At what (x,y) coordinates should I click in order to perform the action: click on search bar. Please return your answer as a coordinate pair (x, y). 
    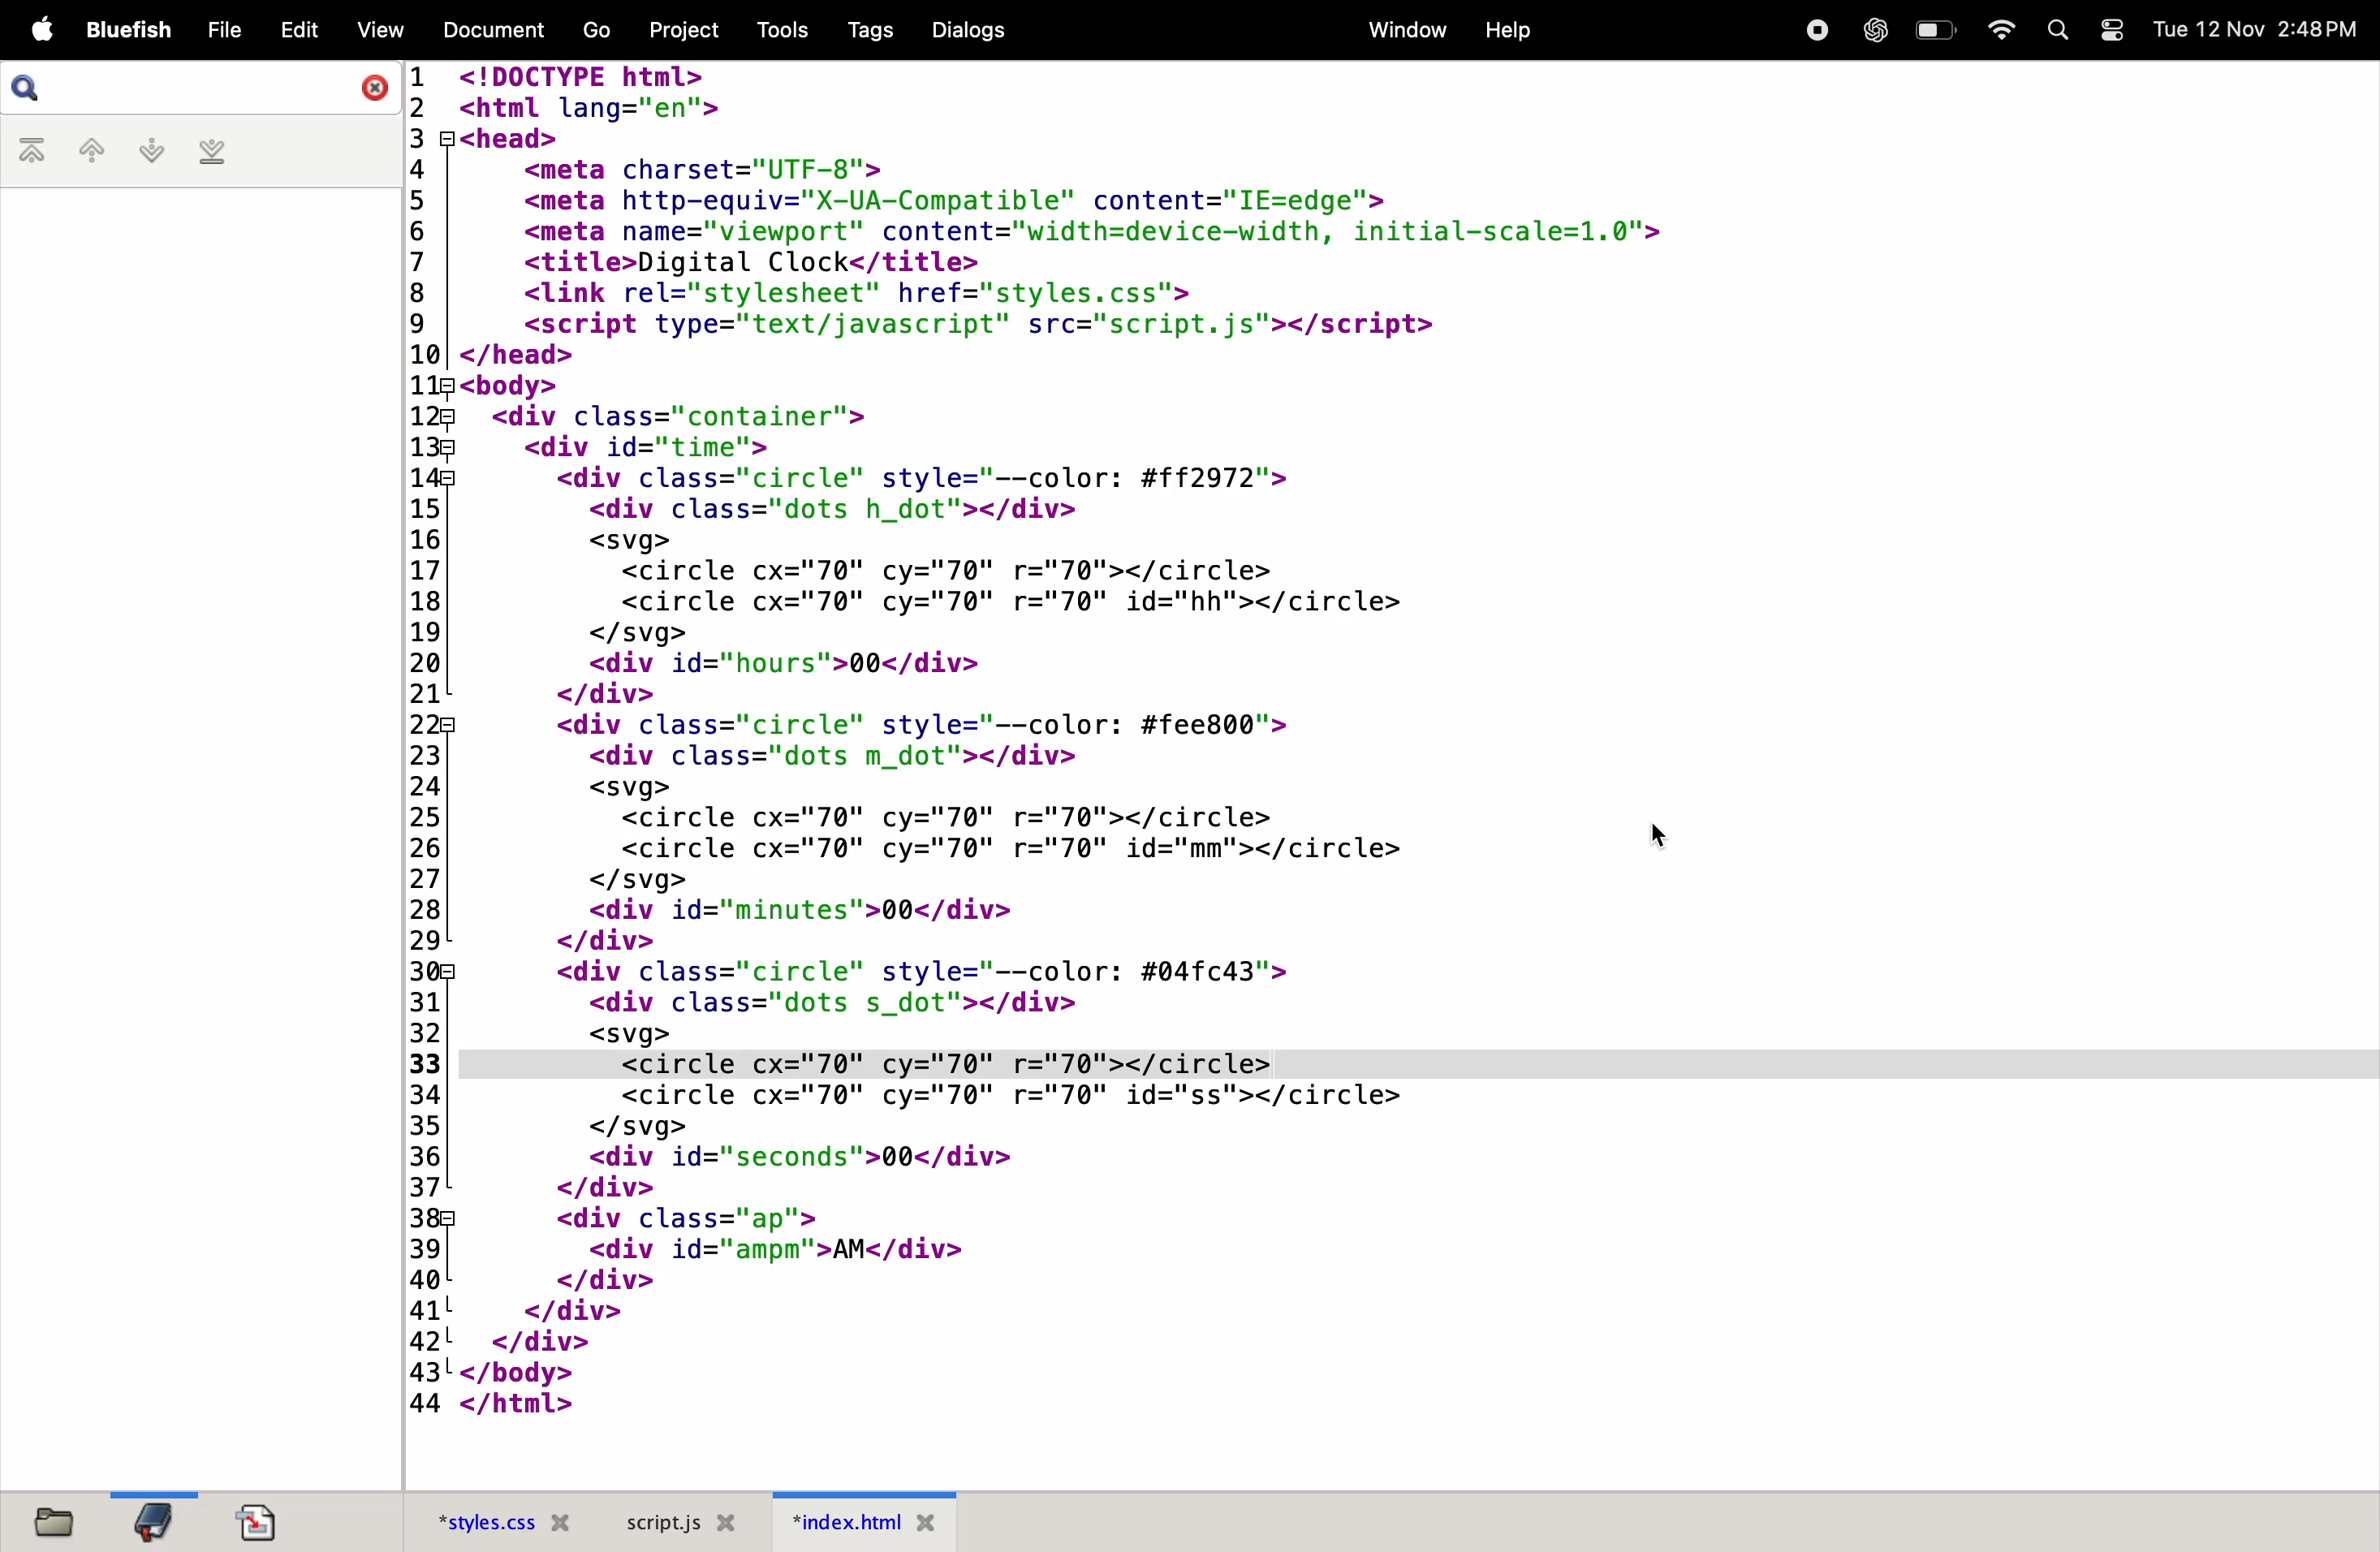
    Looking at the image, I should click on (198, 88).